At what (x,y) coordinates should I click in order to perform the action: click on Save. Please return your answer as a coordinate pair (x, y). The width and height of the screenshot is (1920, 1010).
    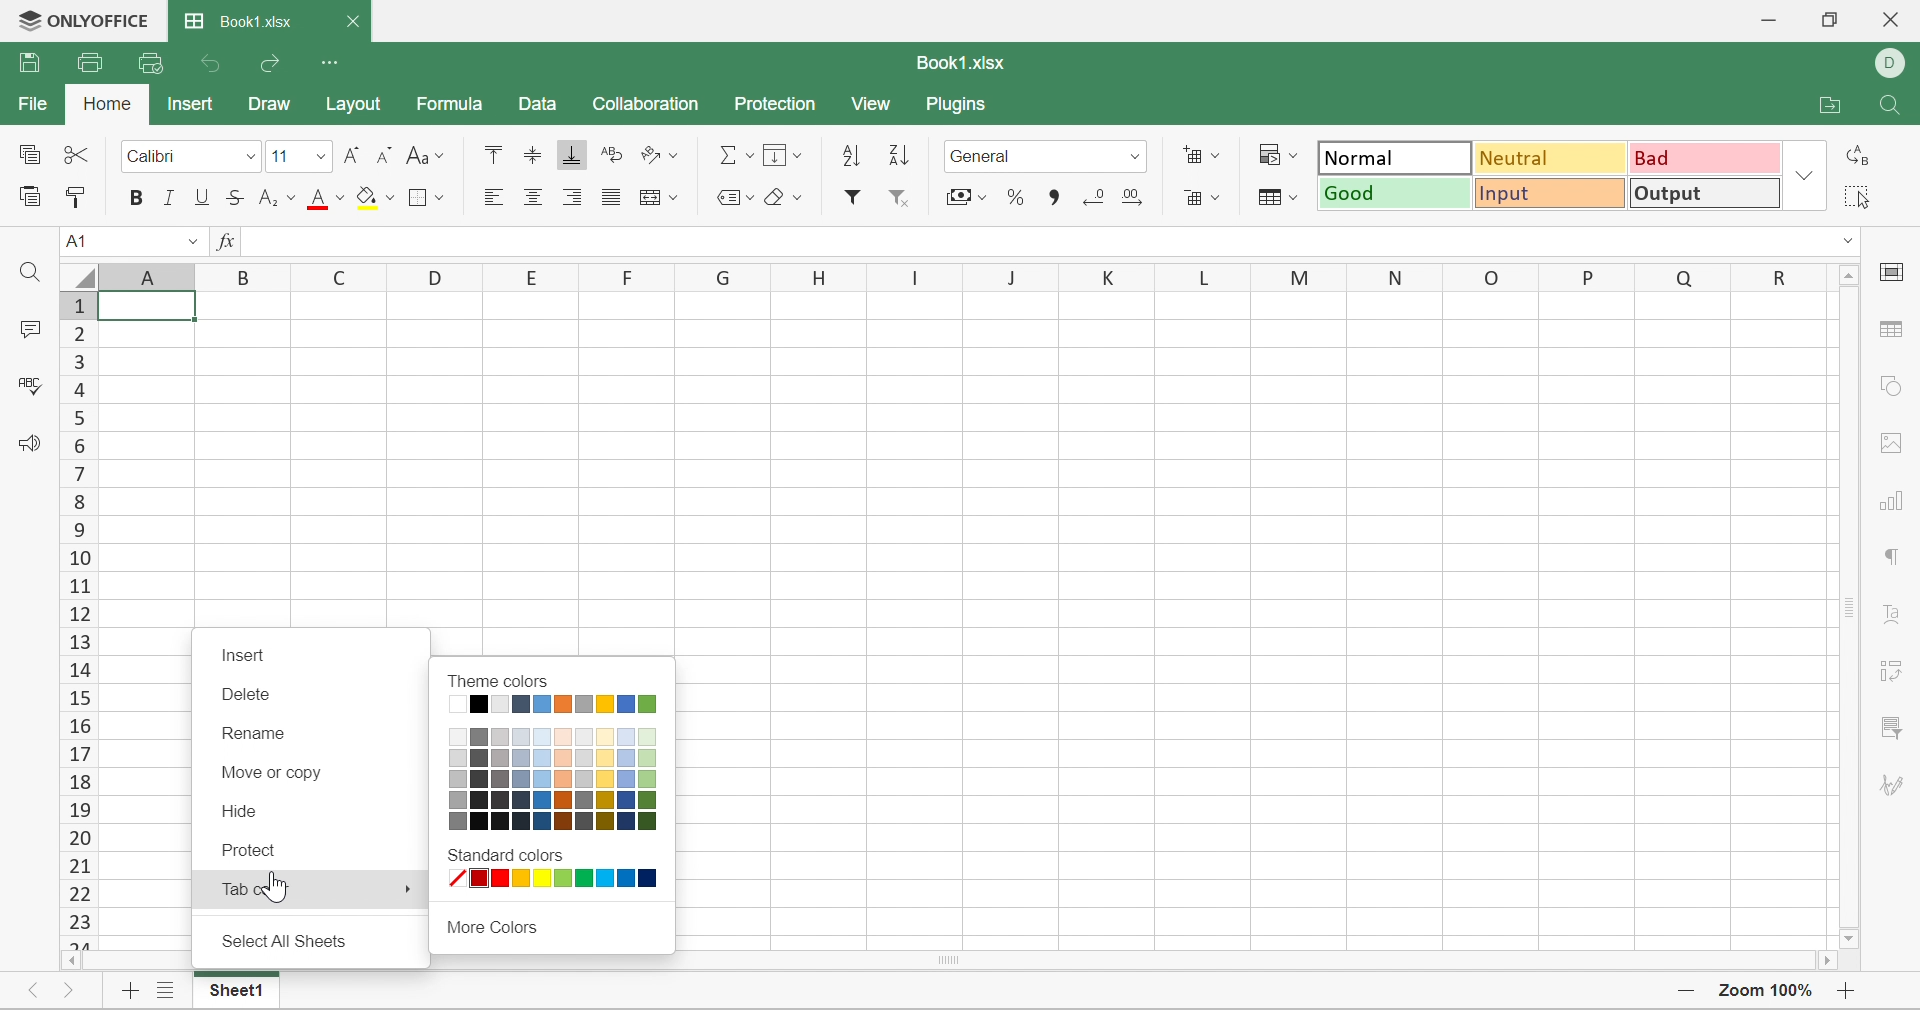
    Looking at the image, I should click on (30, 61).